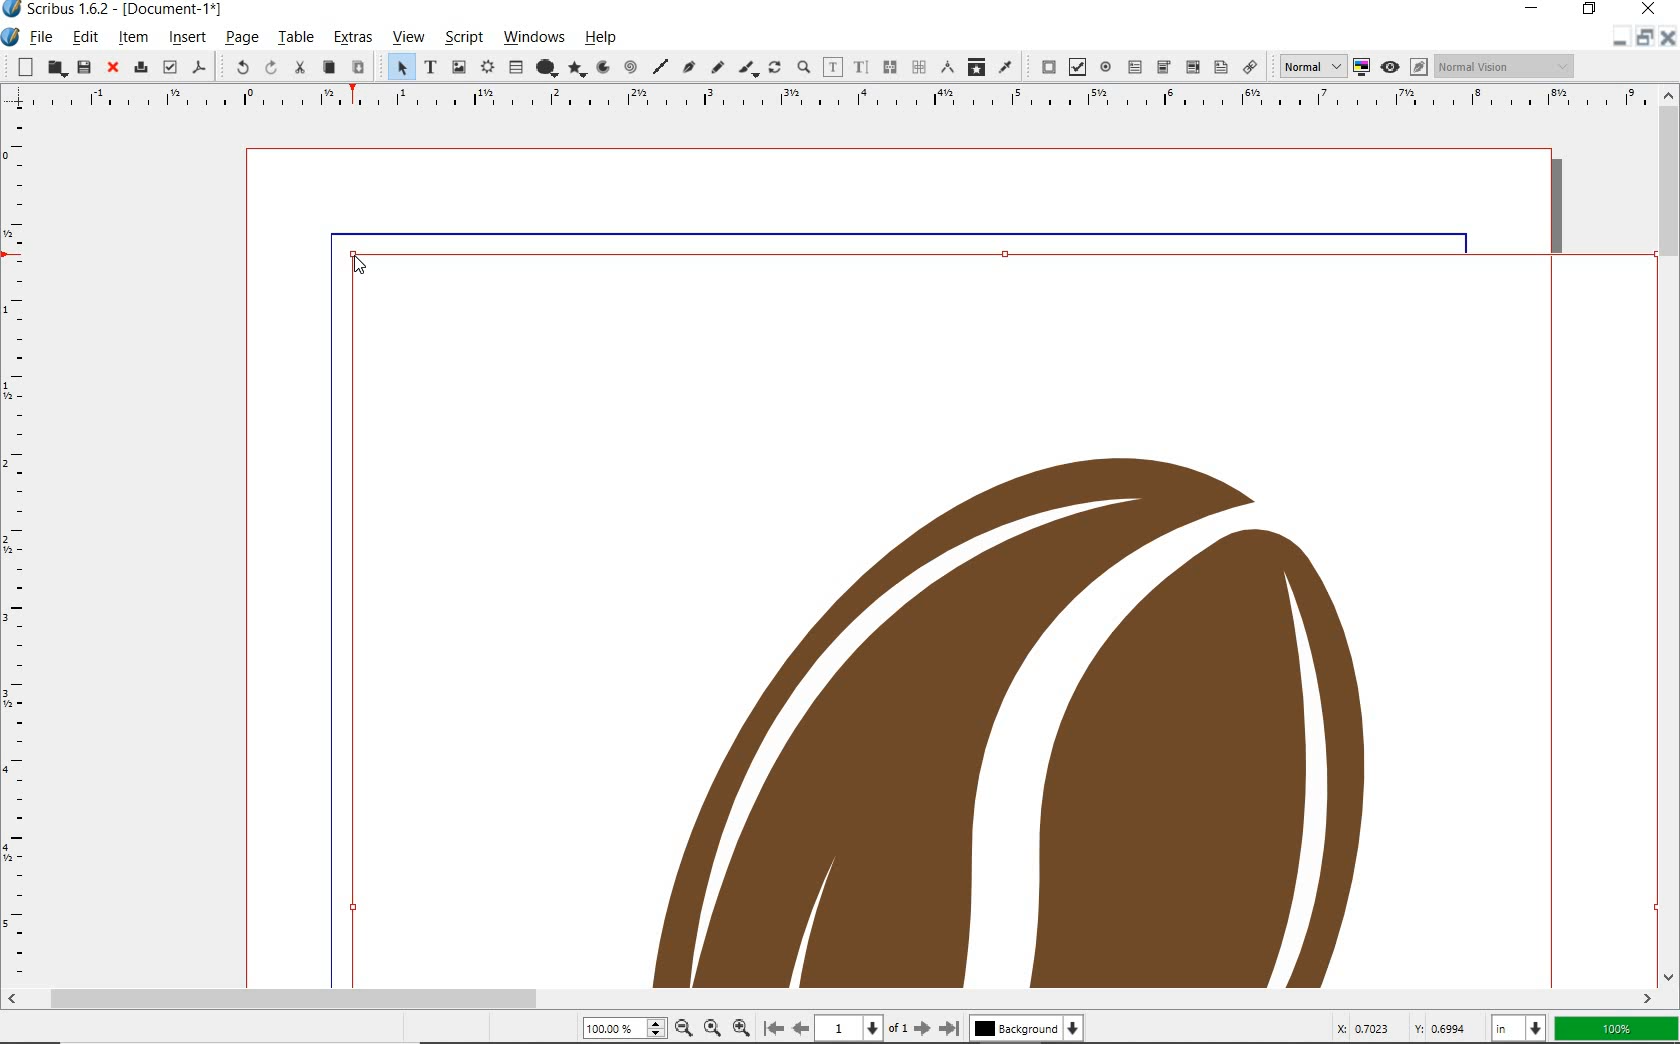  I want to click on Zoom 100.00%, so click(624, 1027).